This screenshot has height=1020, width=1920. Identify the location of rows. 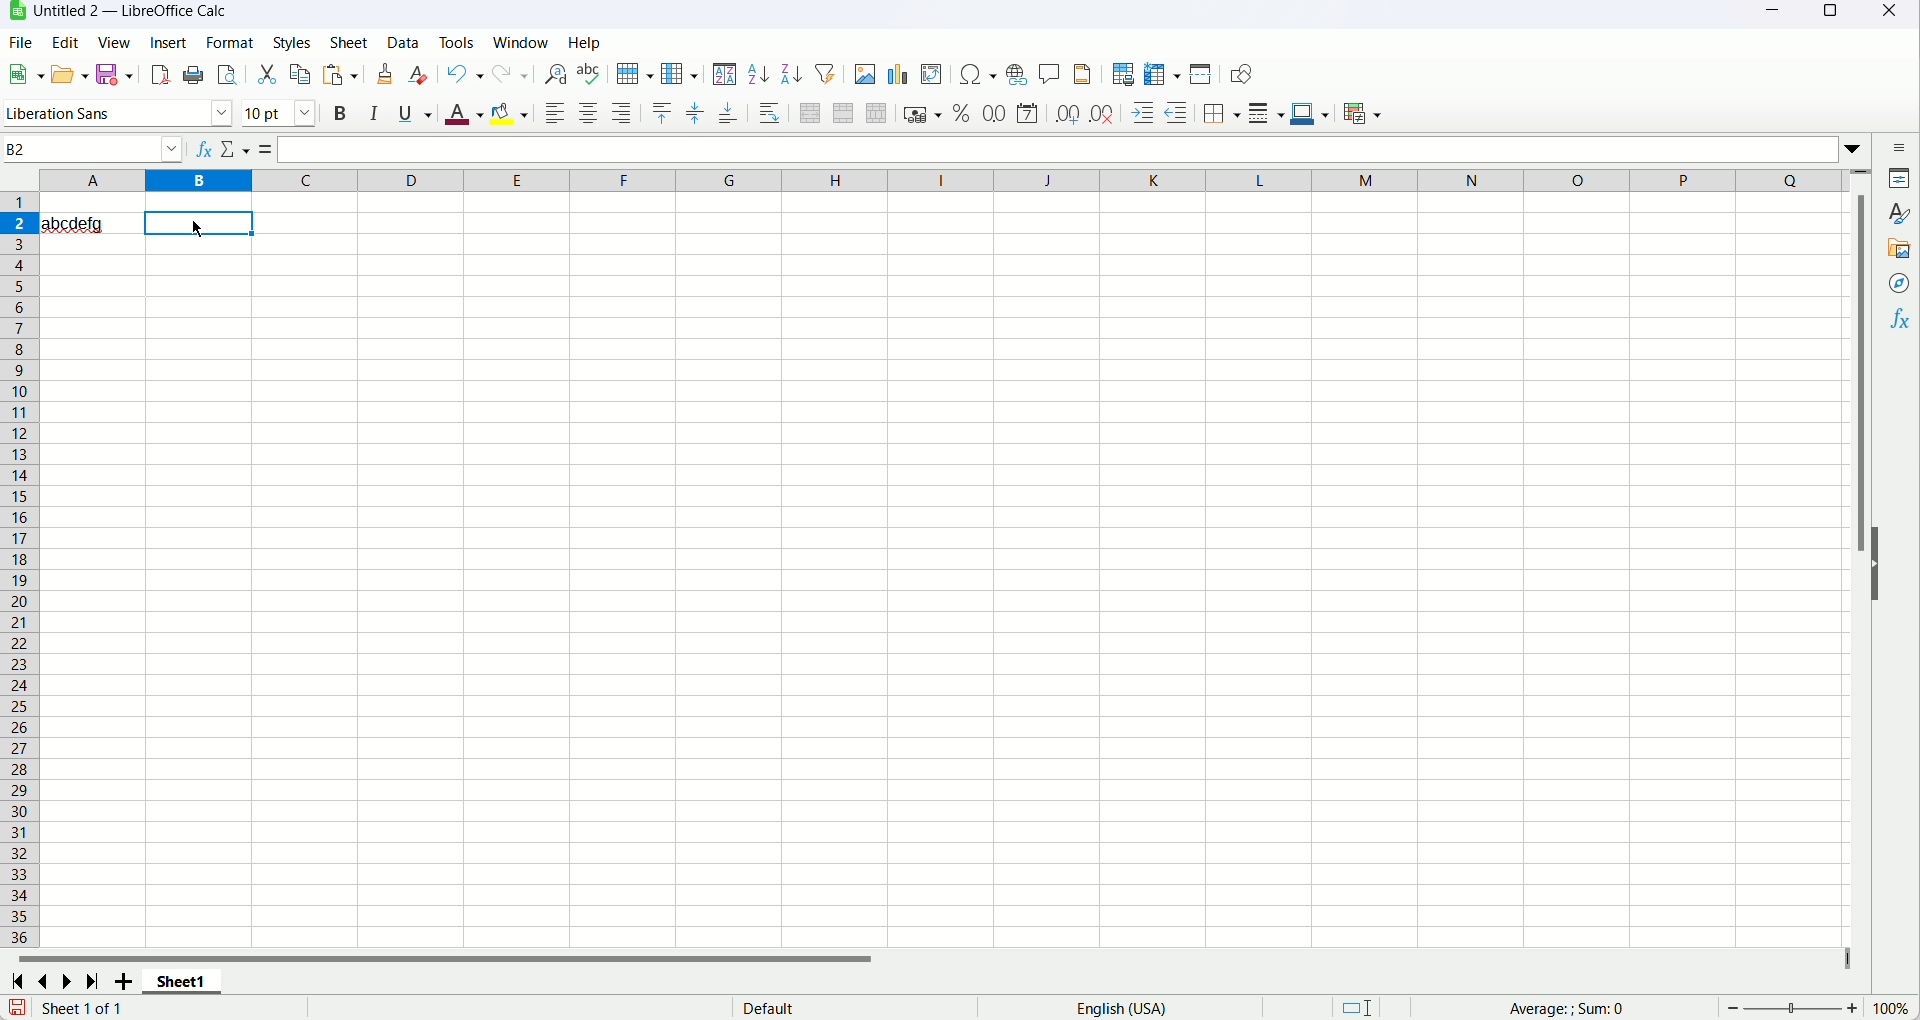
(19, 569).